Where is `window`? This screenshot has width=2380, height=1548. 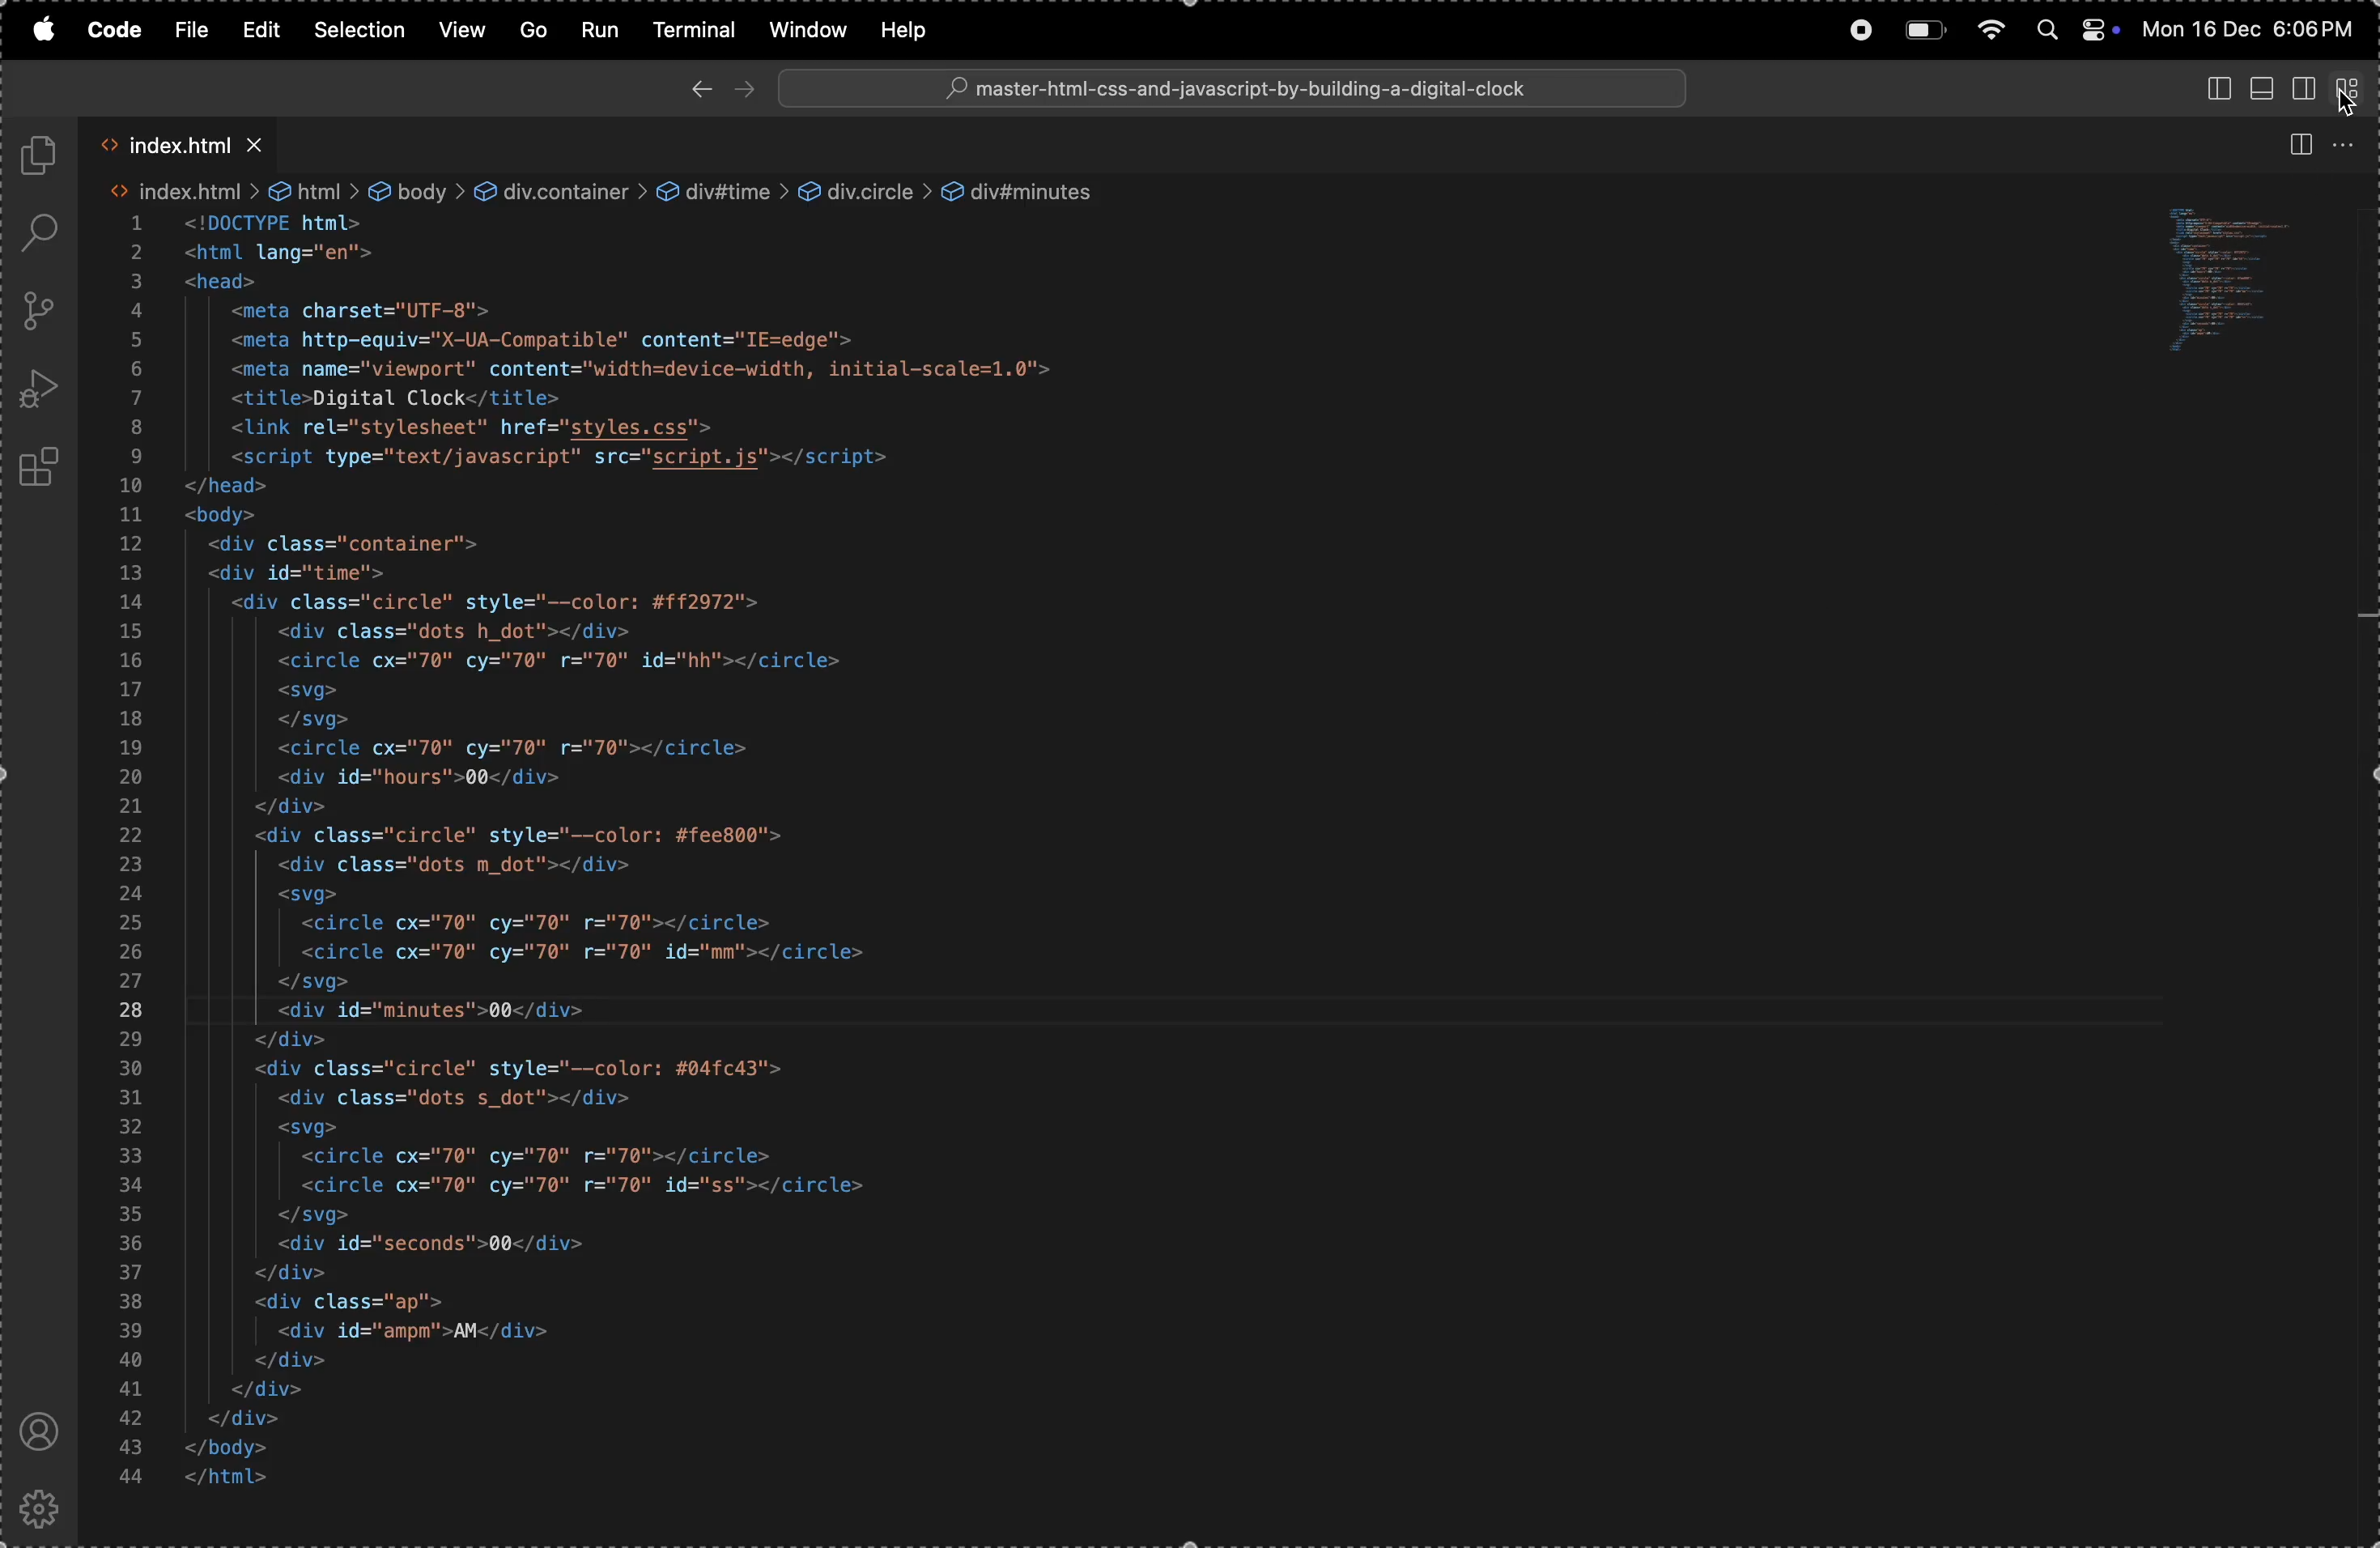 window is located at coordinates (803, 29).